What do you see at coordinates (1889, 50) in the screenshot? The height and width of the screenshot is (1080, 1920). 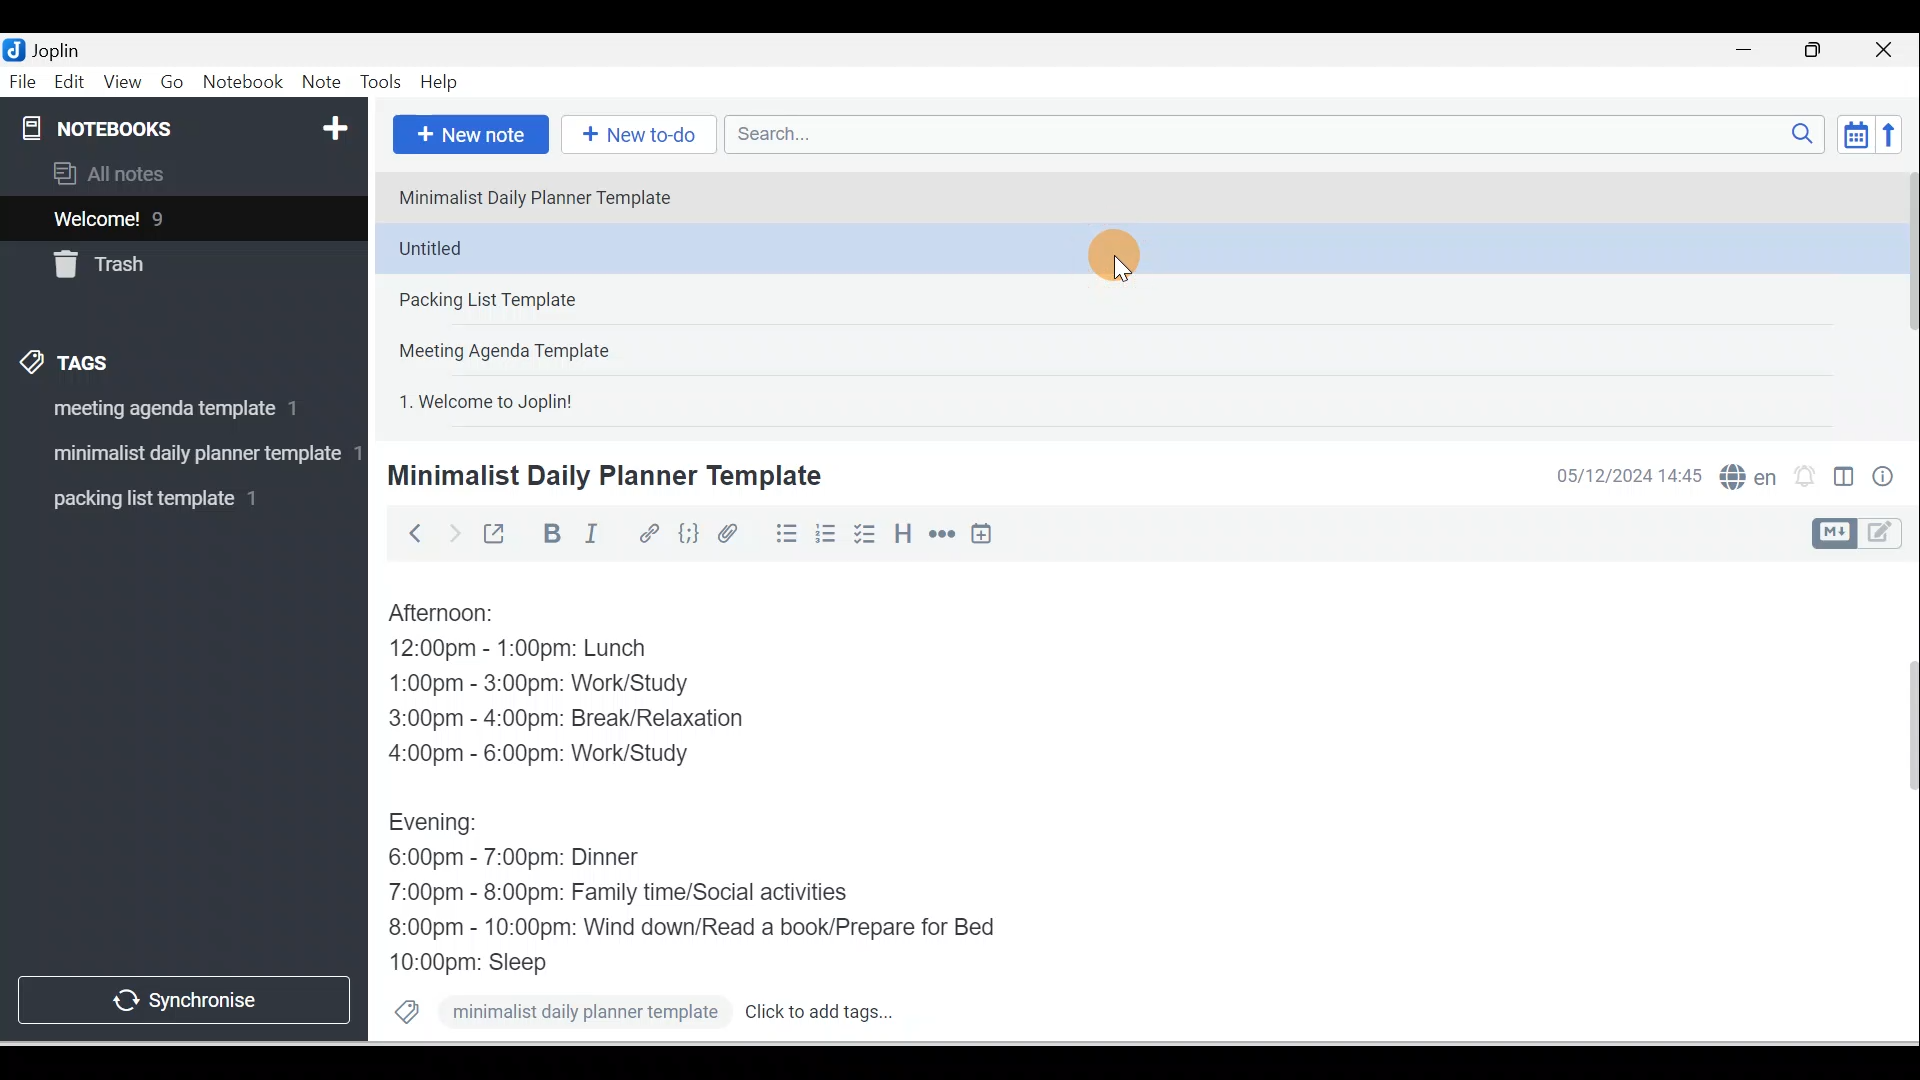 I see `Close` at bounding box center [1889, 50].